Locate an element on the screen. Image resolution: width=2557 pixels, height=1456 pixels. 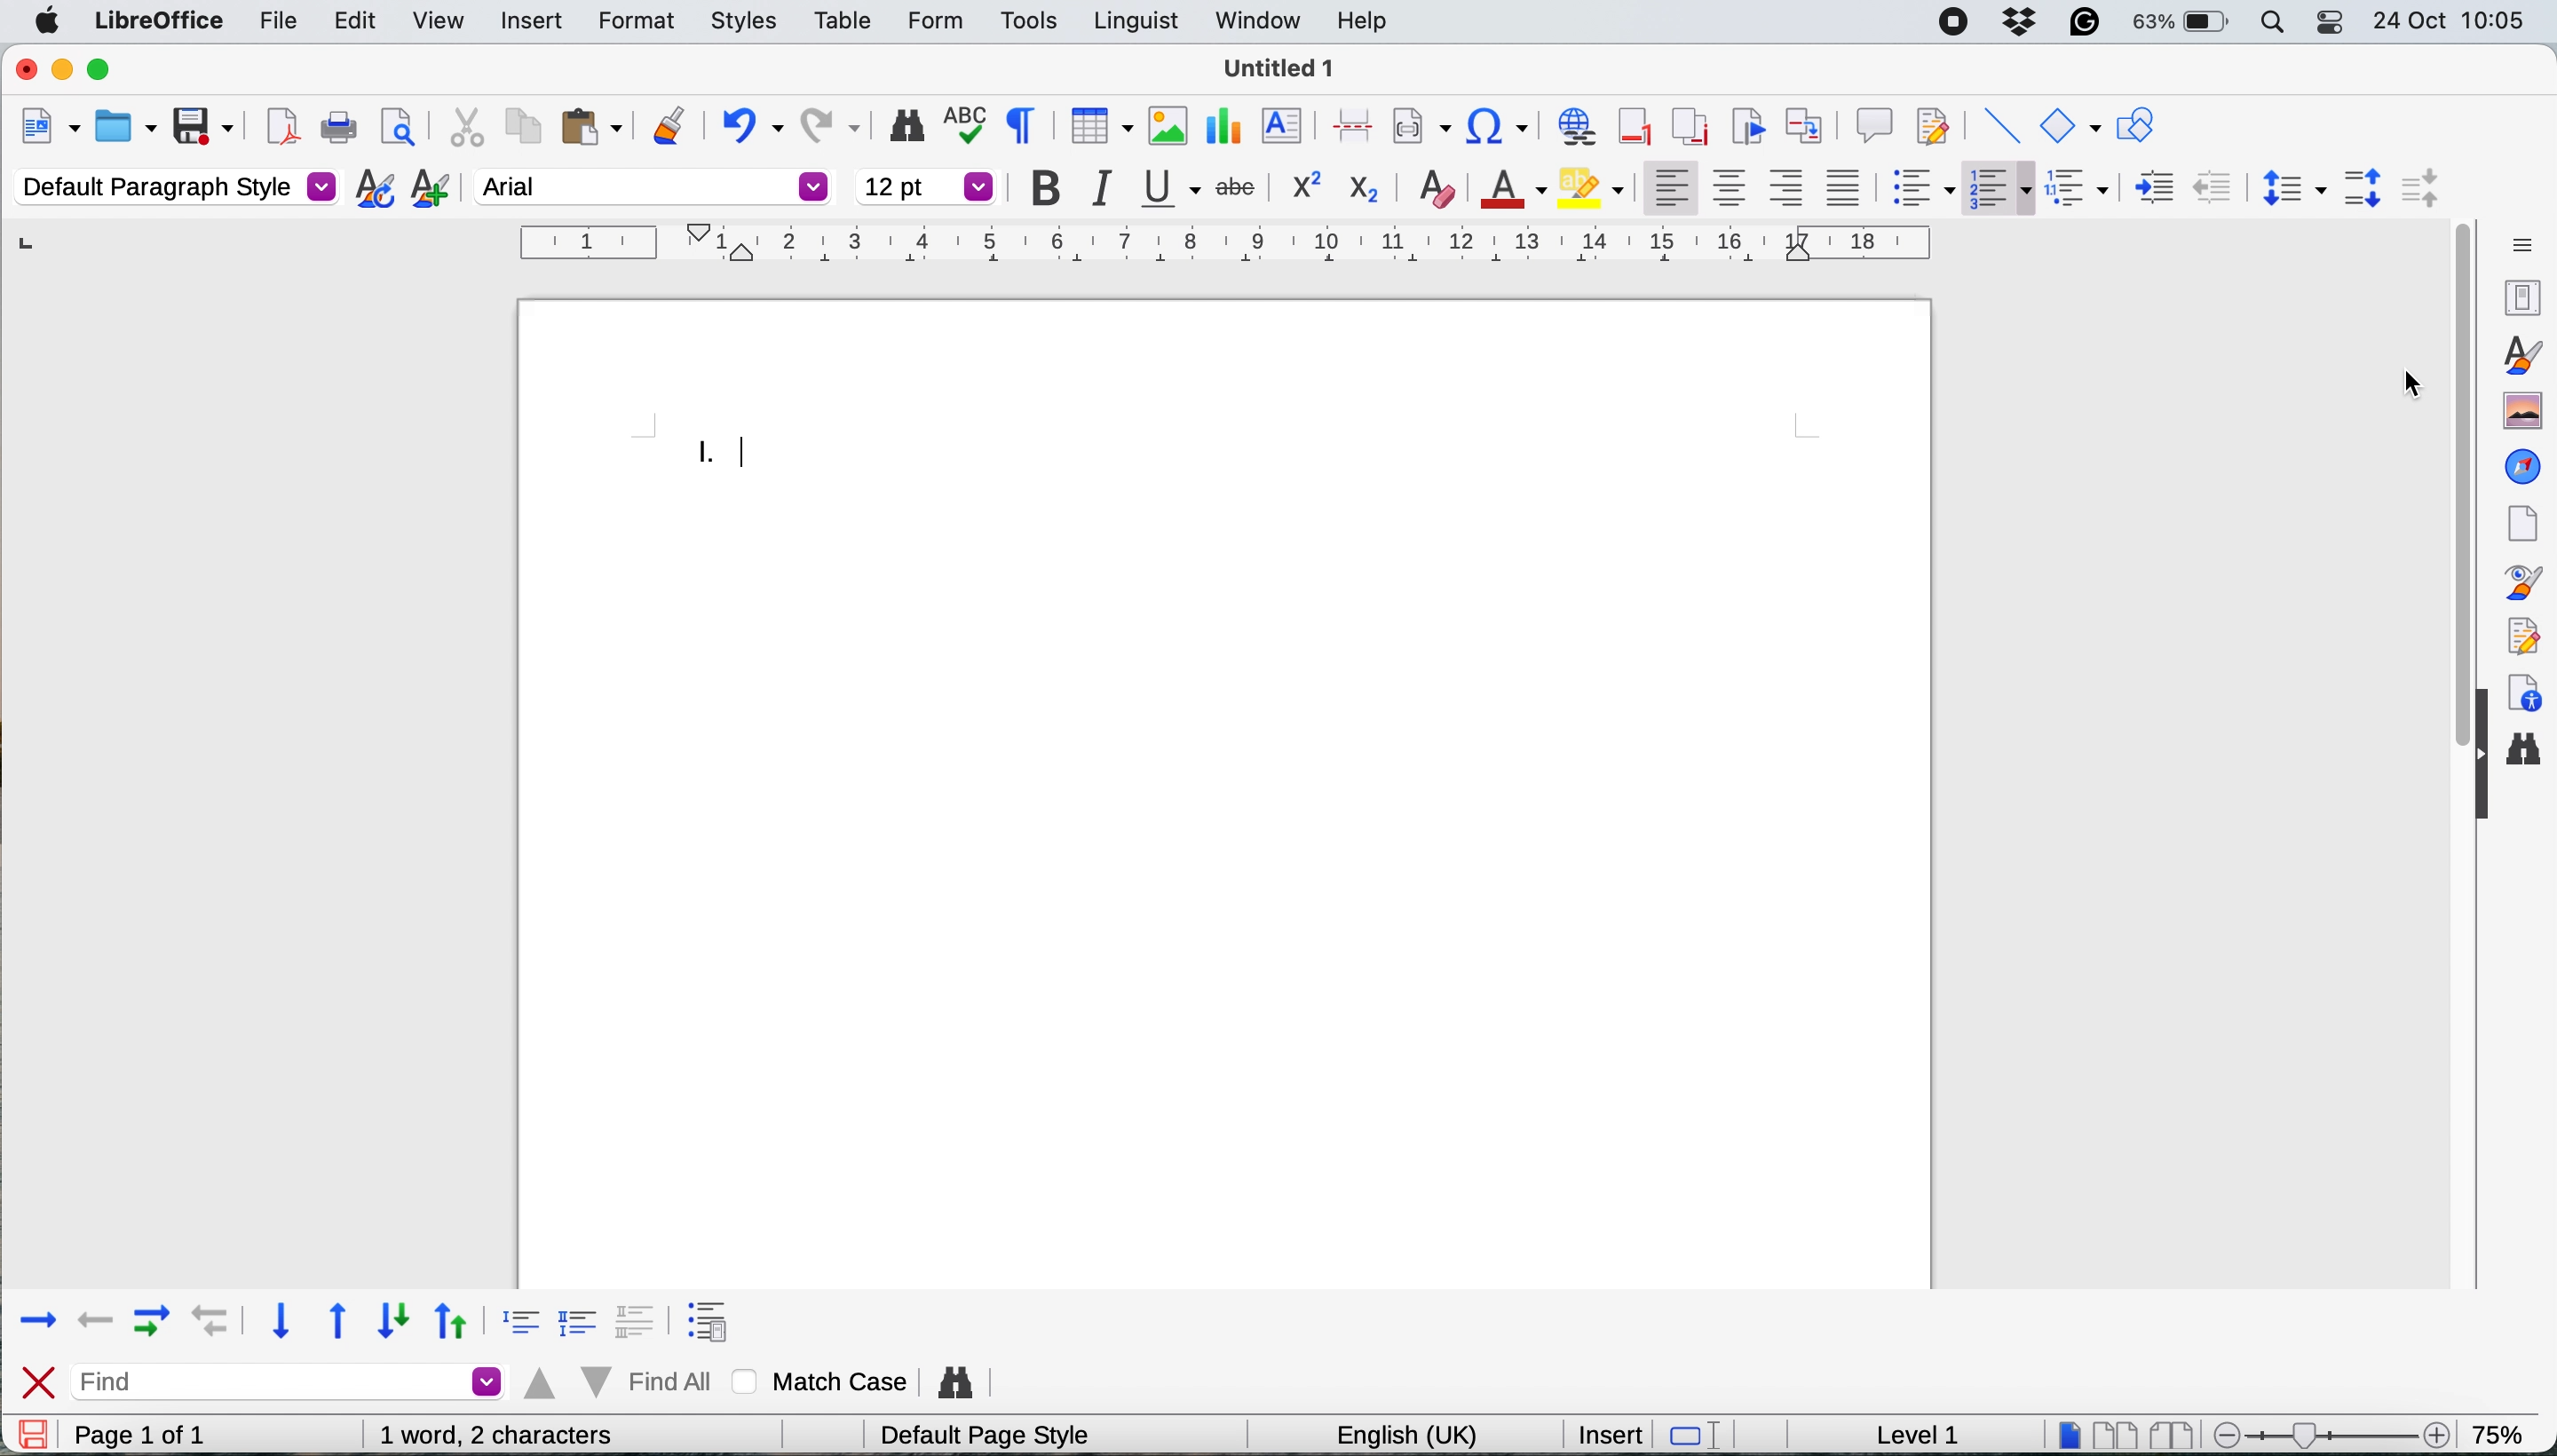
navigator is located at coordinates (2523, 465).